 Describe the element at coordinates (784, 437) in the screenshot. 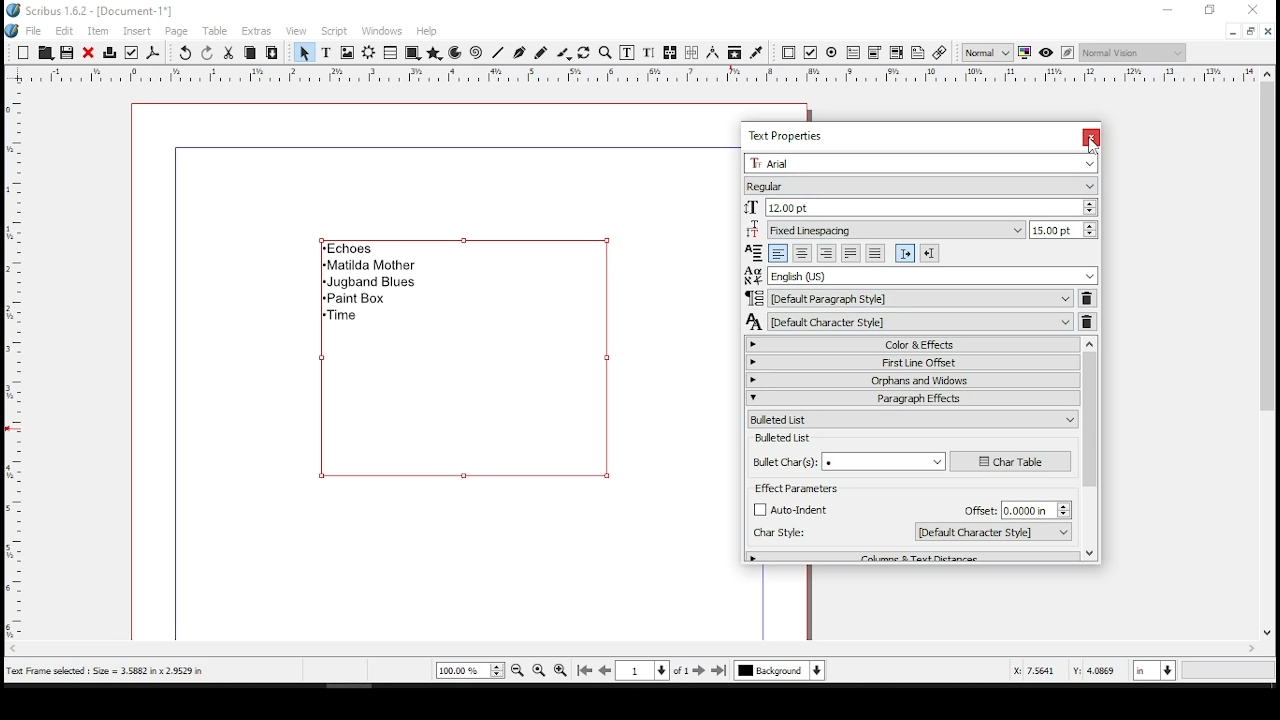

I see `bullet list` at that location.